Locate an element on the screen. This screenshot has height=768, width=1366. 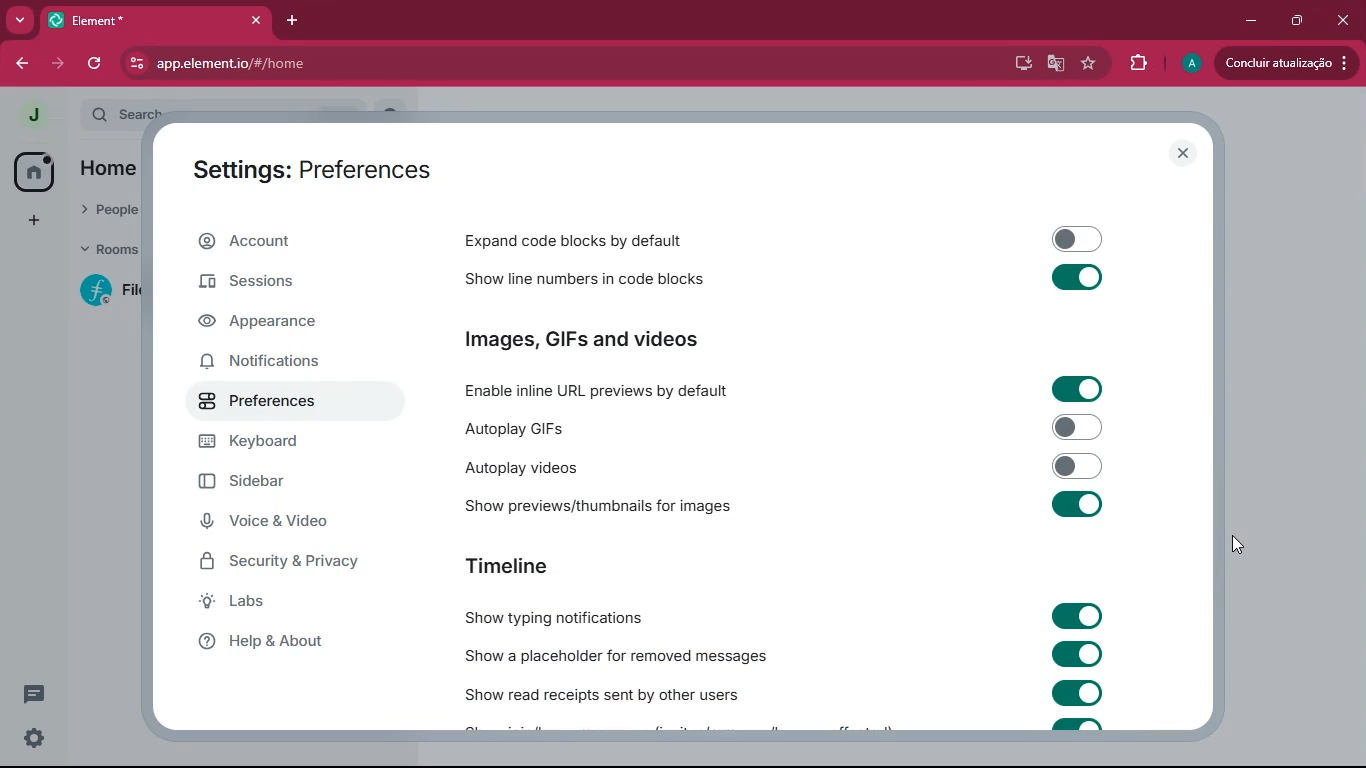
toggle on/off is located at coordinates (1077, 615).